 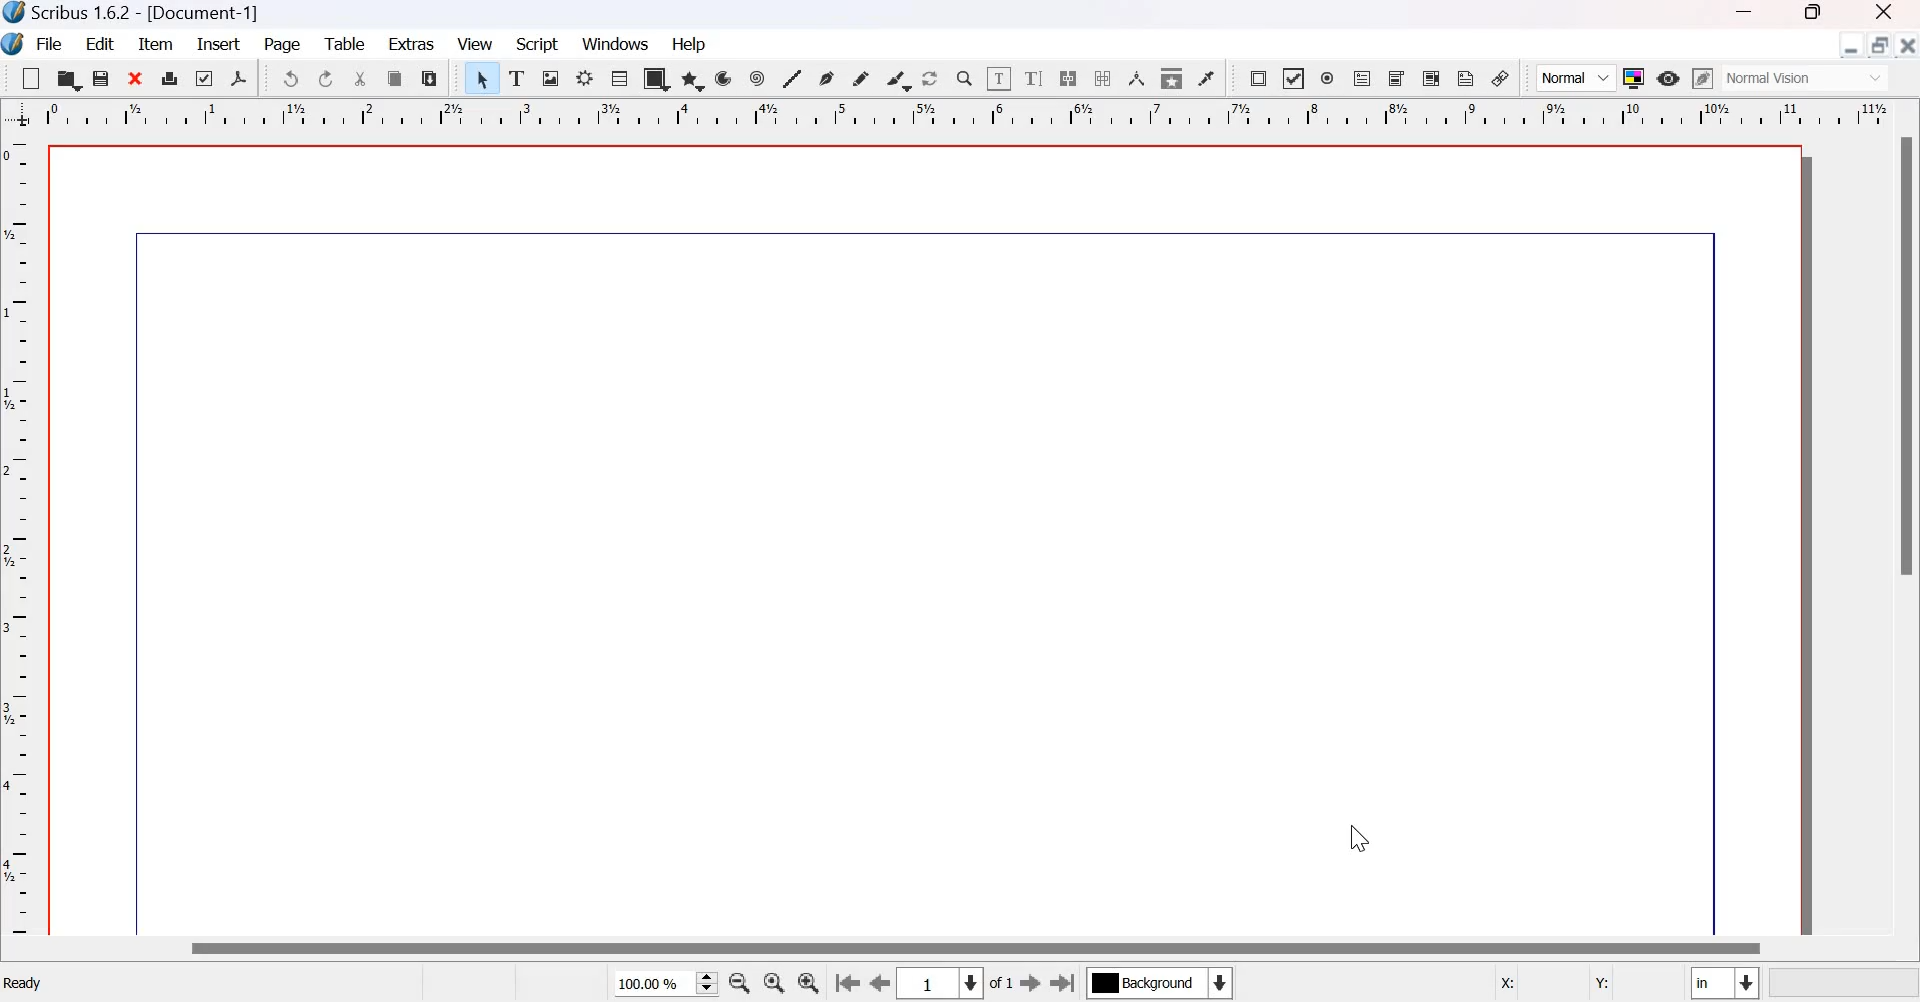 What do you see at coordinates (846, 983) in the screenshot?
I see `Go to the first page` at bounding box center [846, 983].